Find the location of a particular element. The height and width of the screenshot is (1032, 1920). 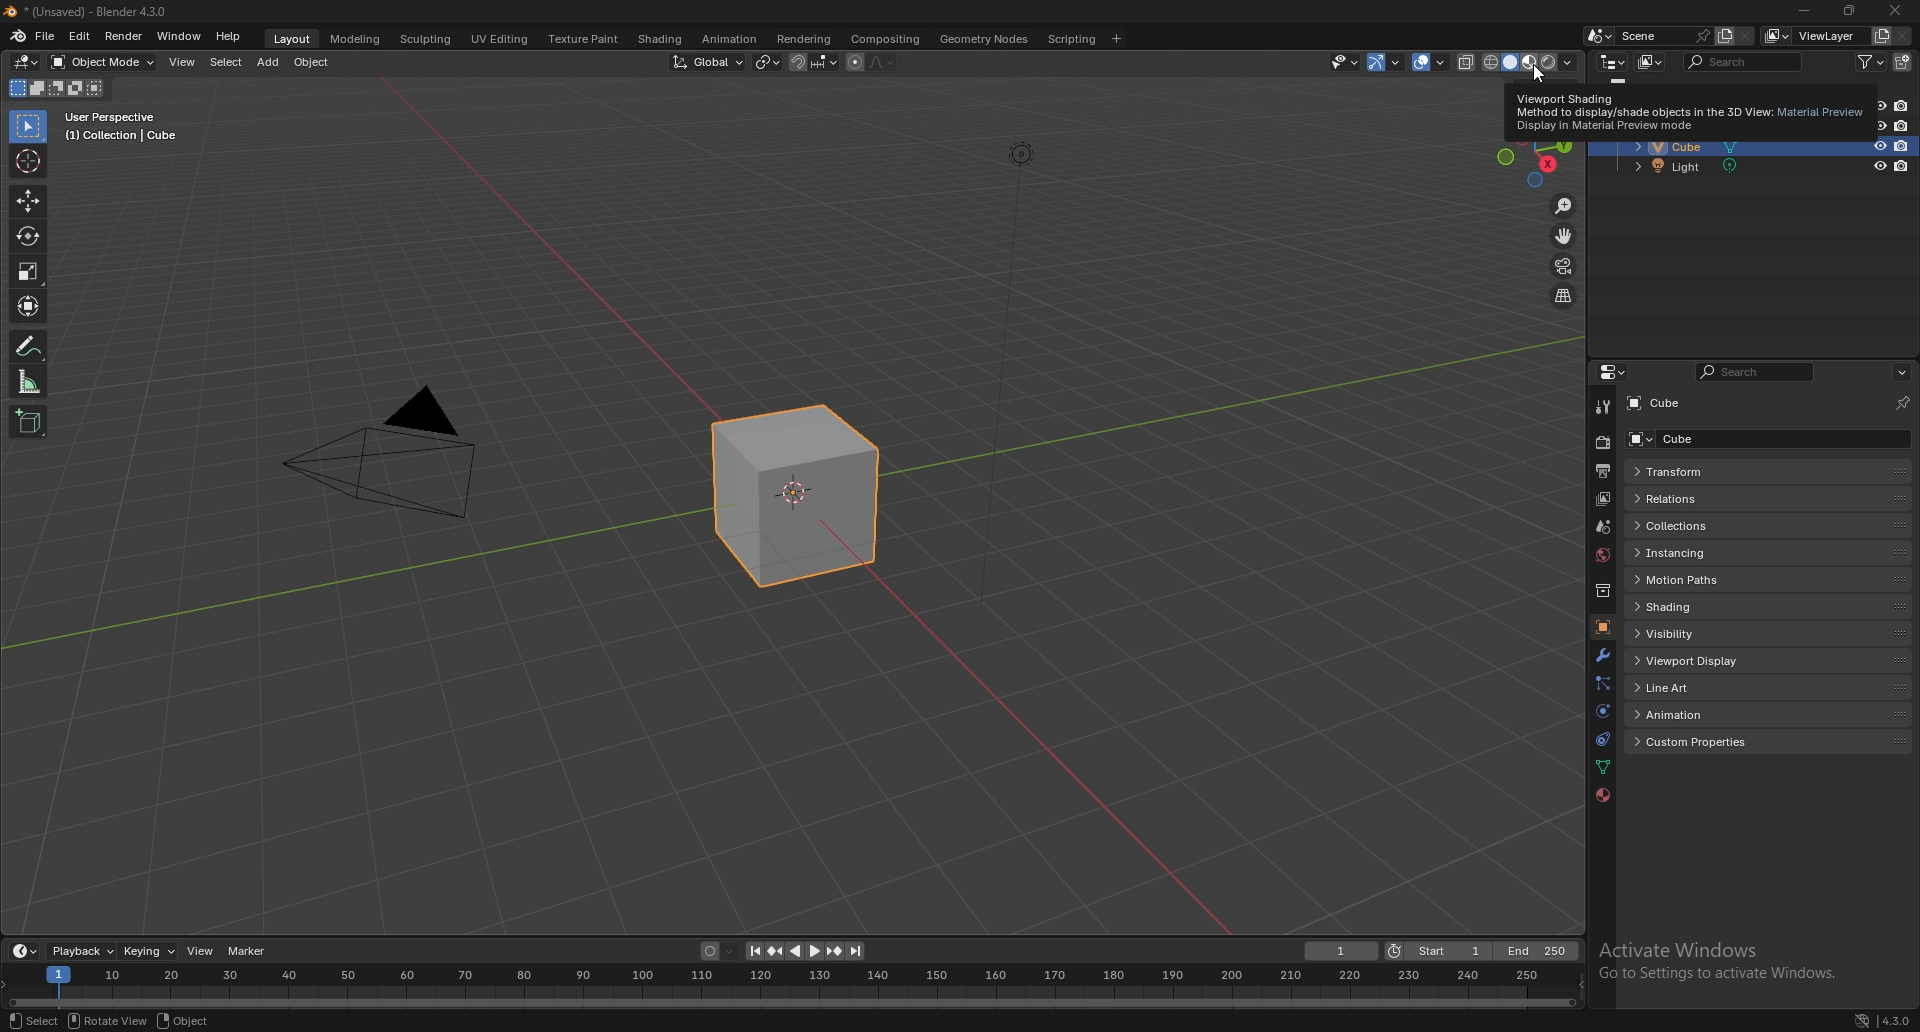

cursor is located at coordinates (1536, 76).